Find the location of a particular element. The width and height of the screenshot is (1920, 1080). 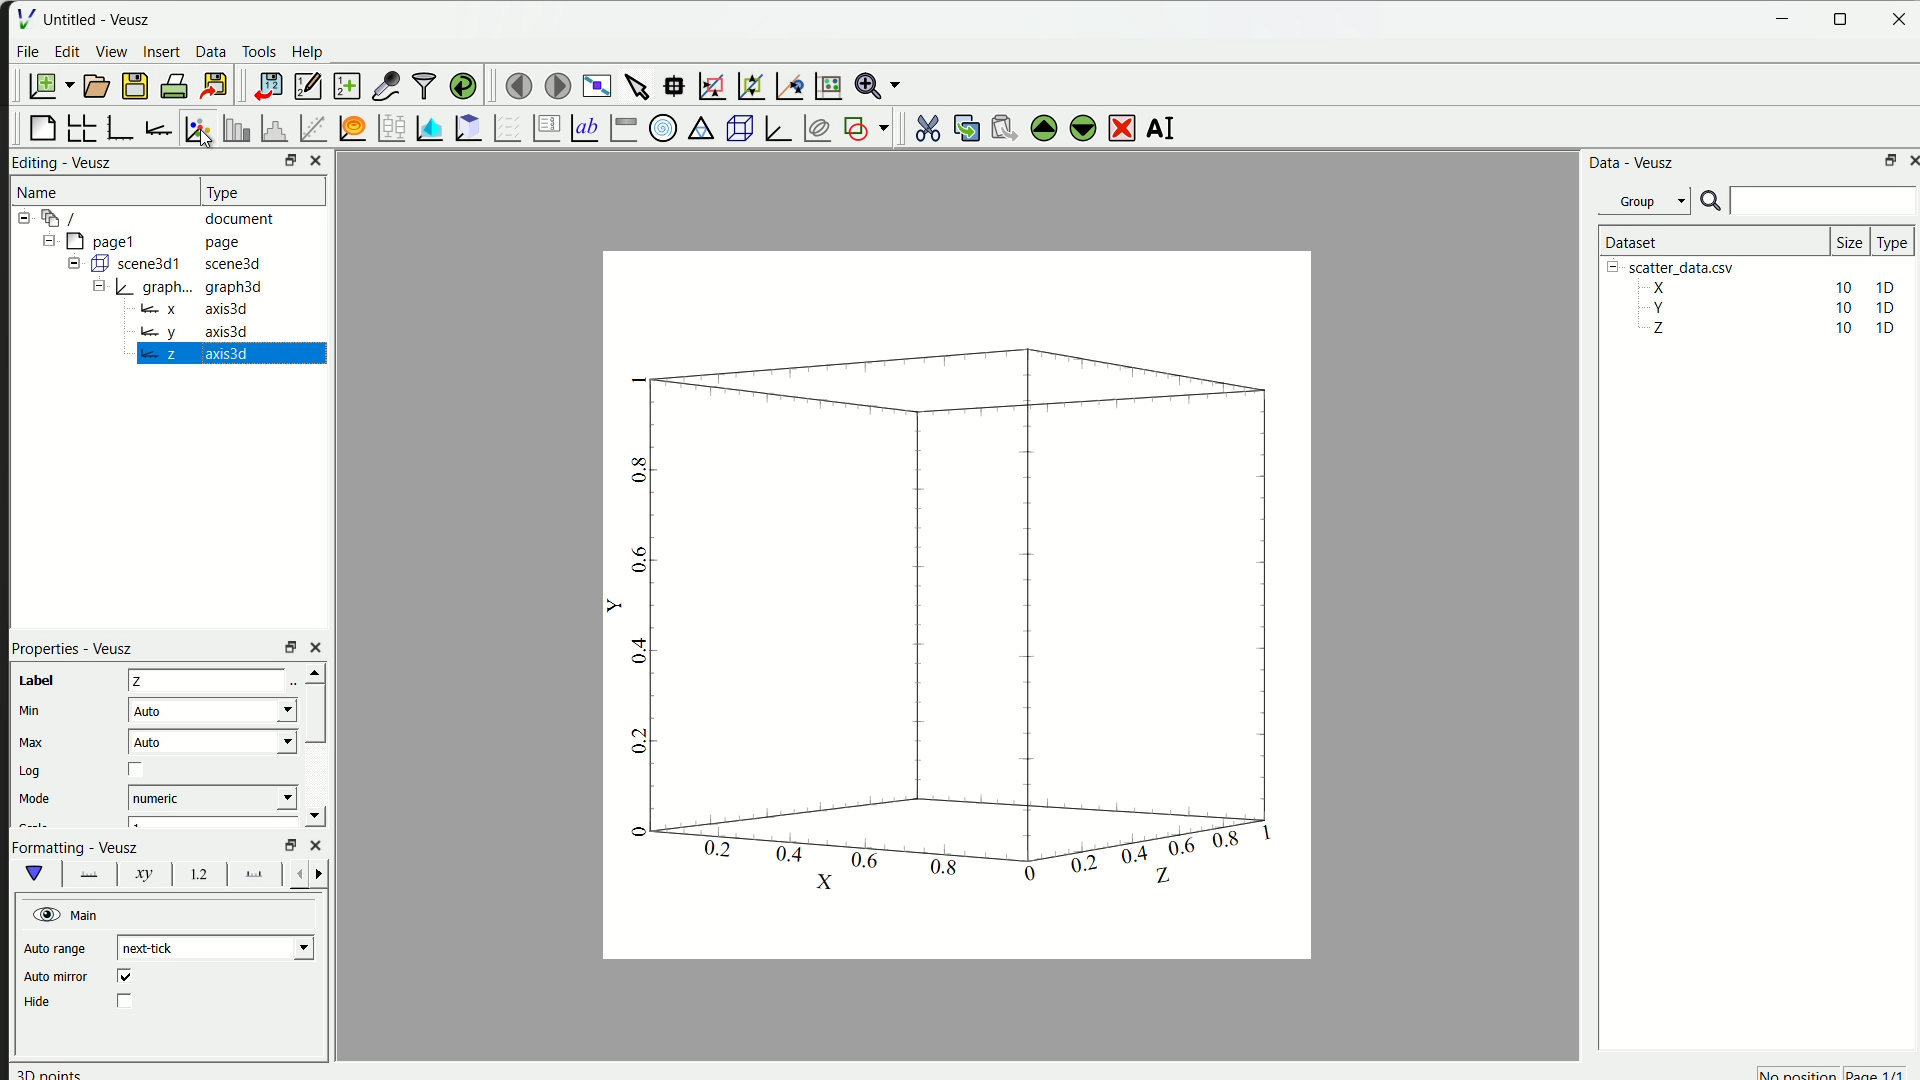

wy axis3d is located at coordinates (193, 330).